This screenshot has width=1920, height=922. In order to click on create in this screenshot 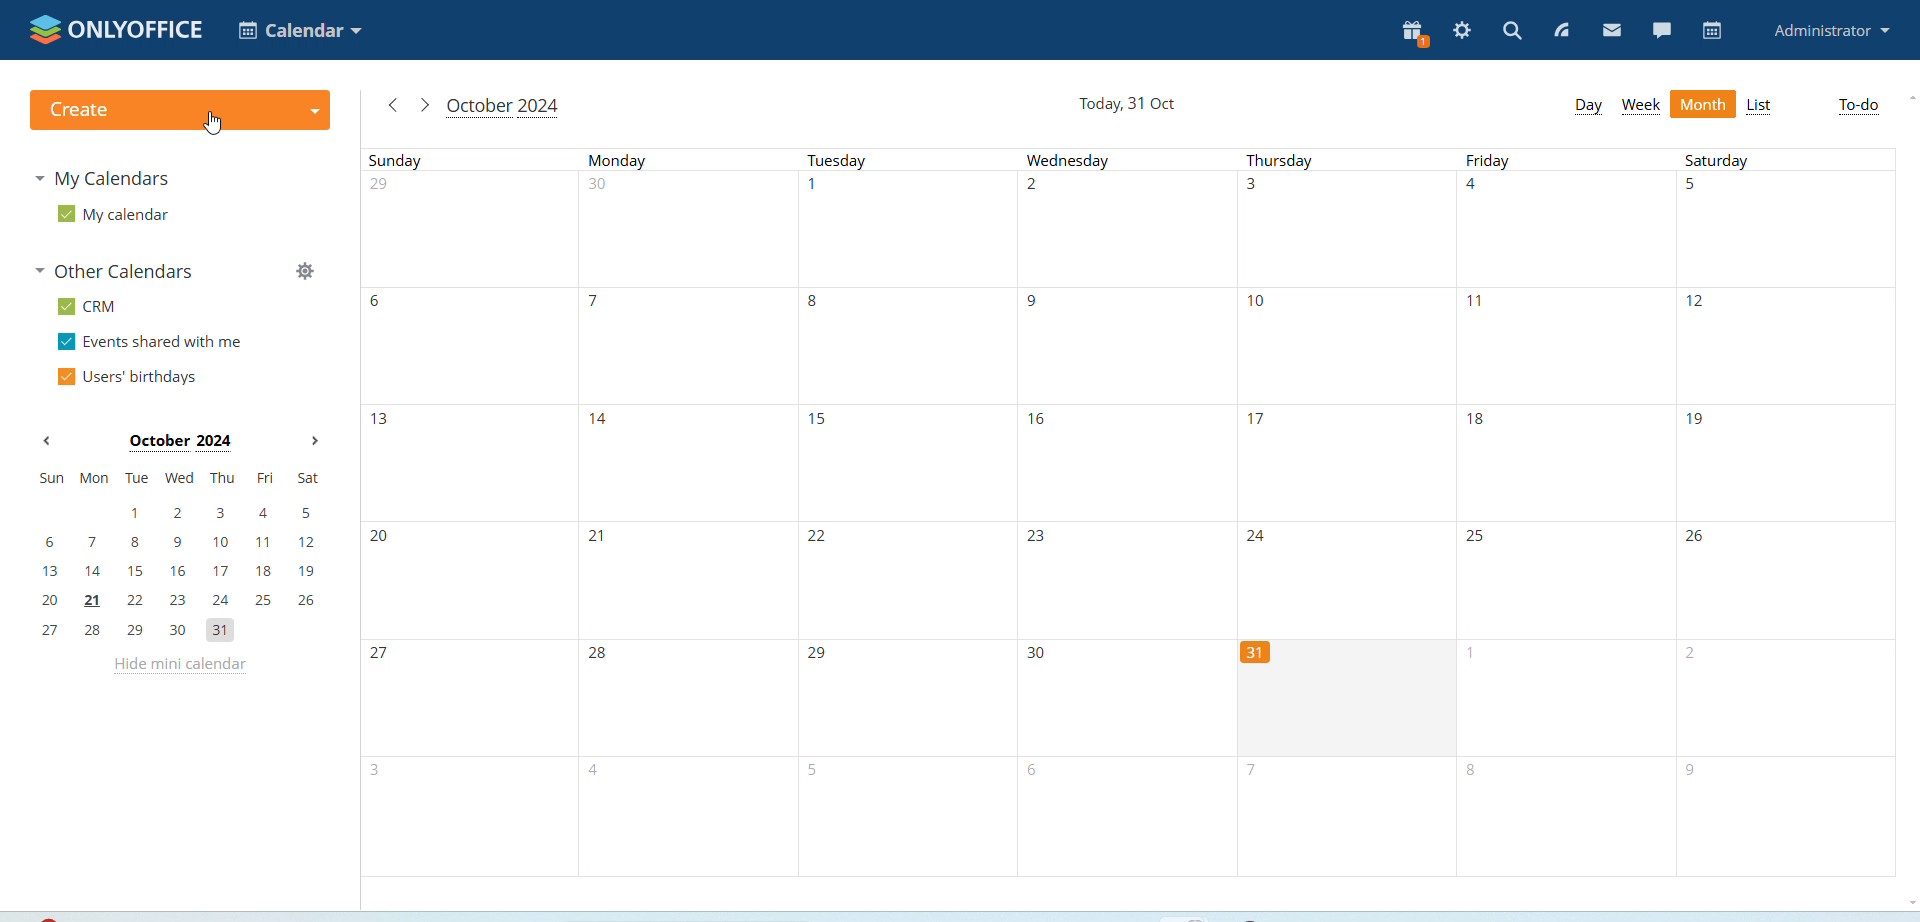, I will do `click(180, 110)`.